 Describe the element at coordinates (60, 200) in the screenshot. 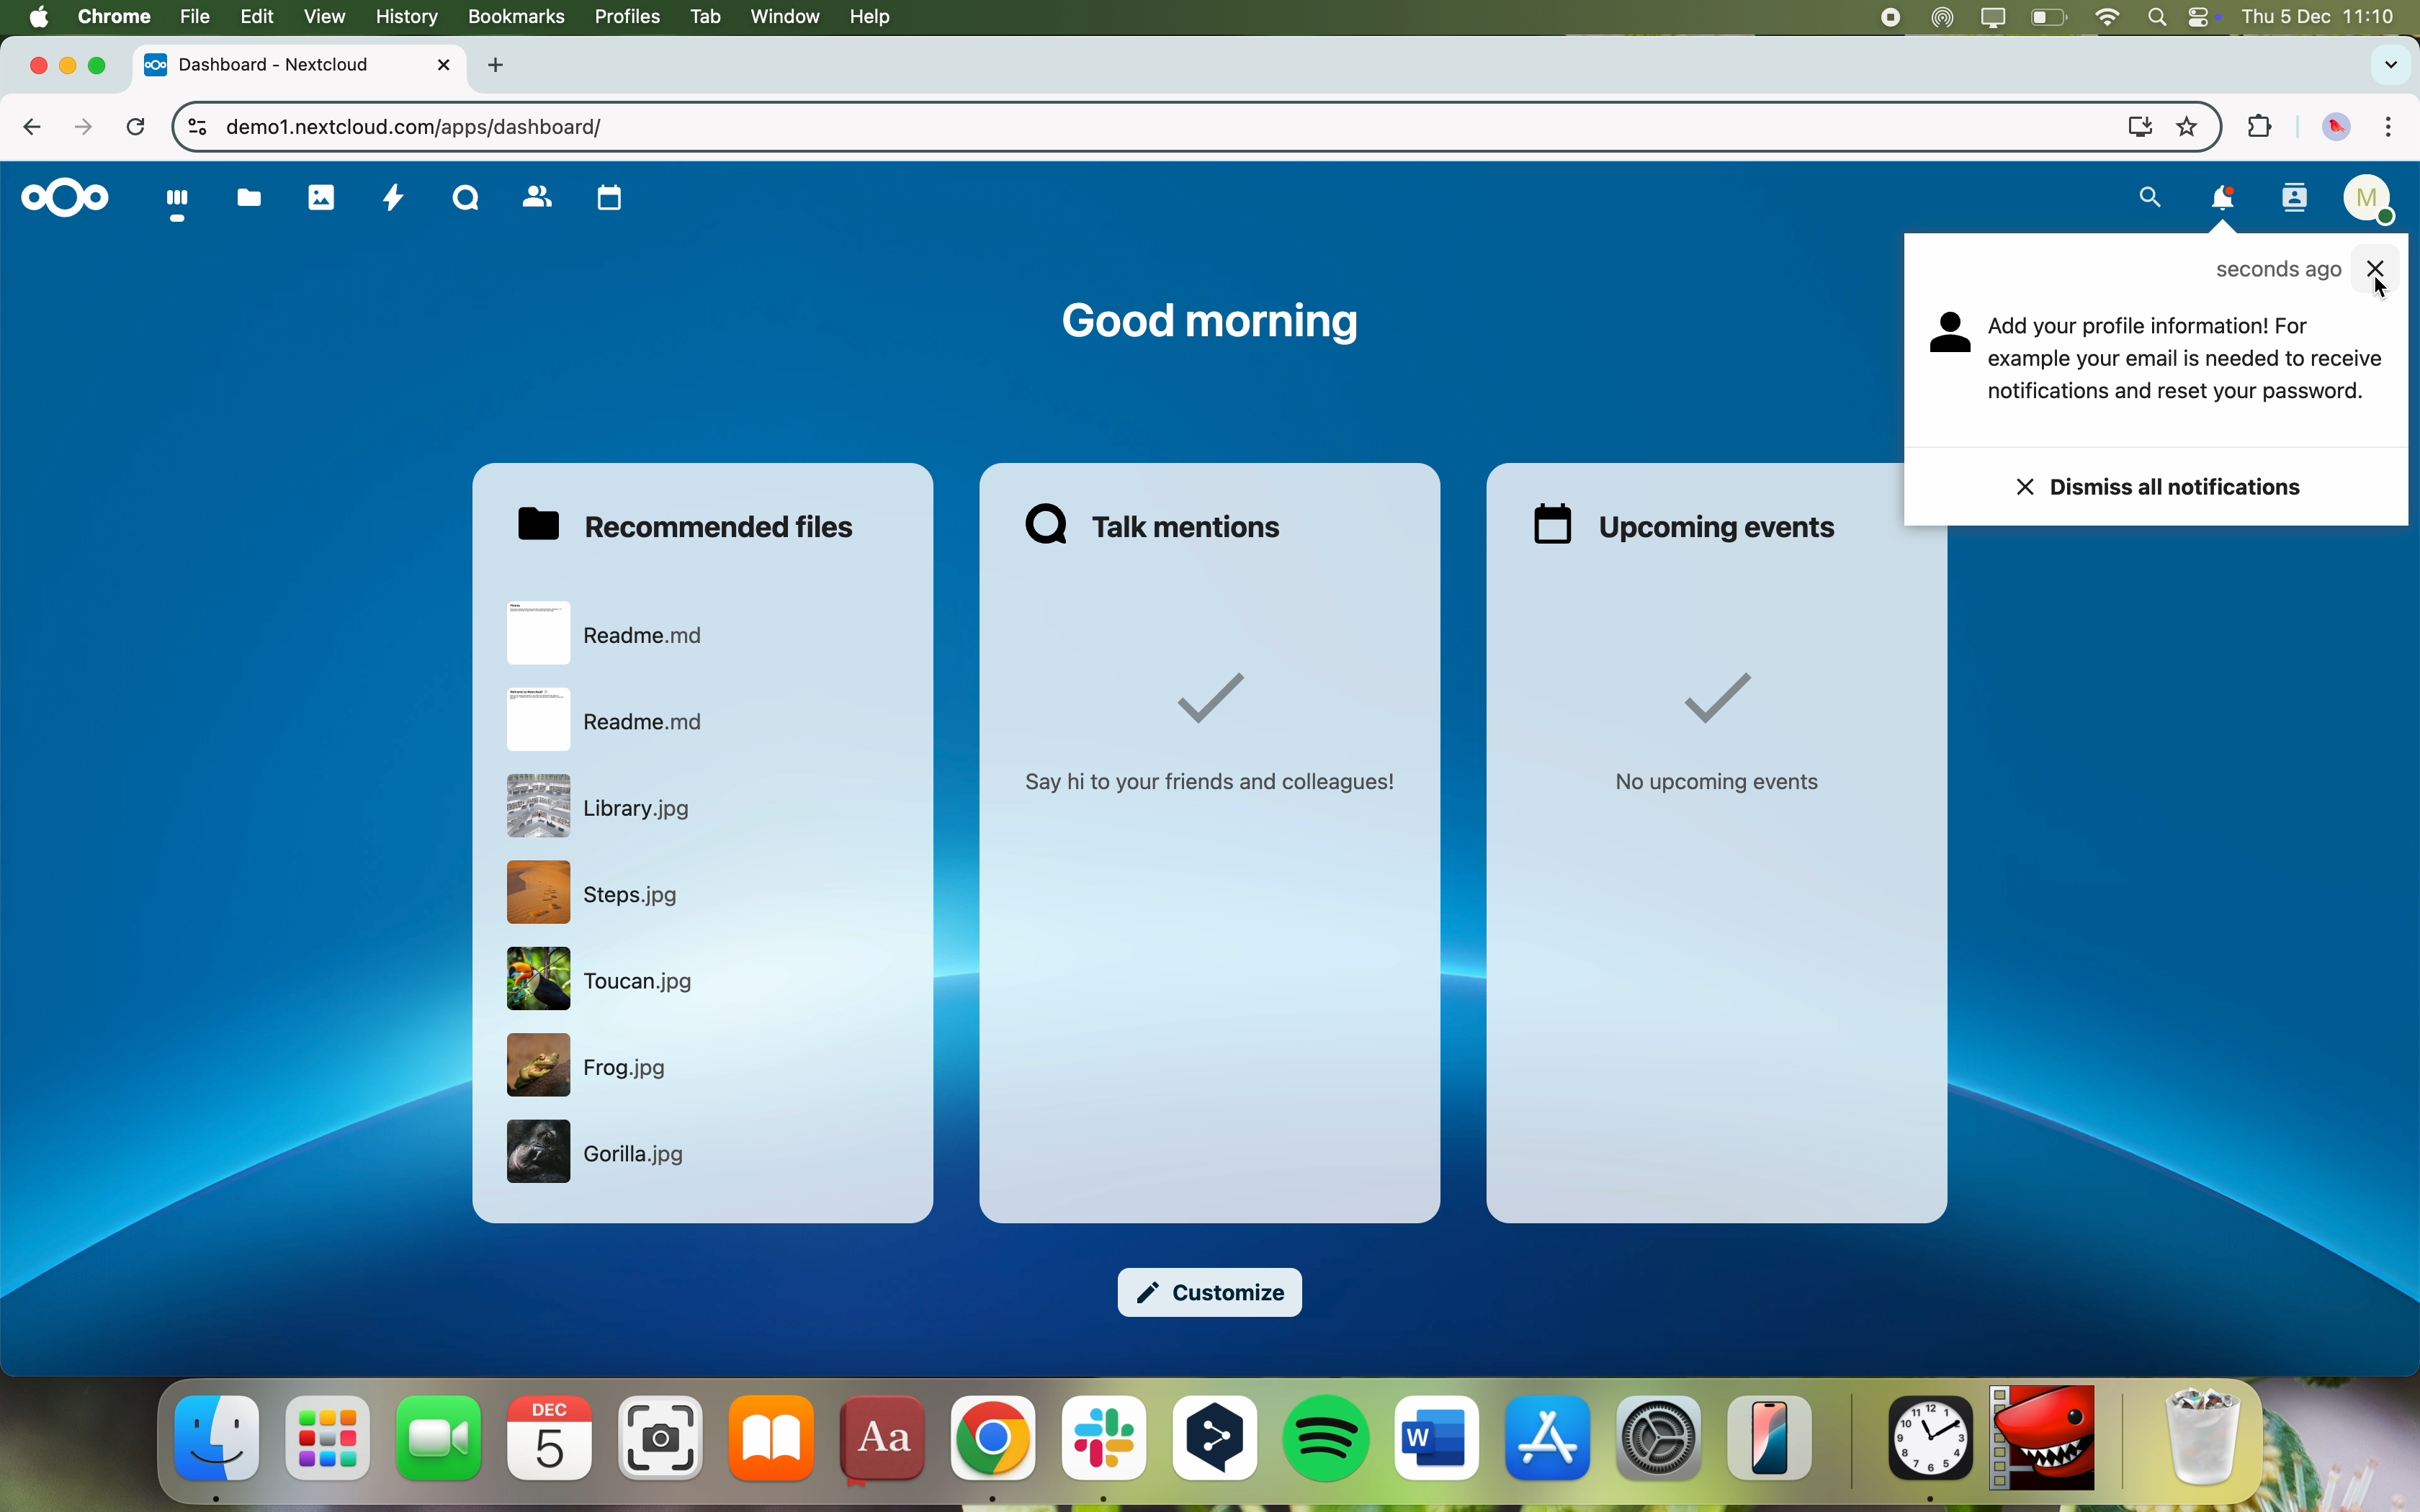

I see `Nextcloud logo` at that location.